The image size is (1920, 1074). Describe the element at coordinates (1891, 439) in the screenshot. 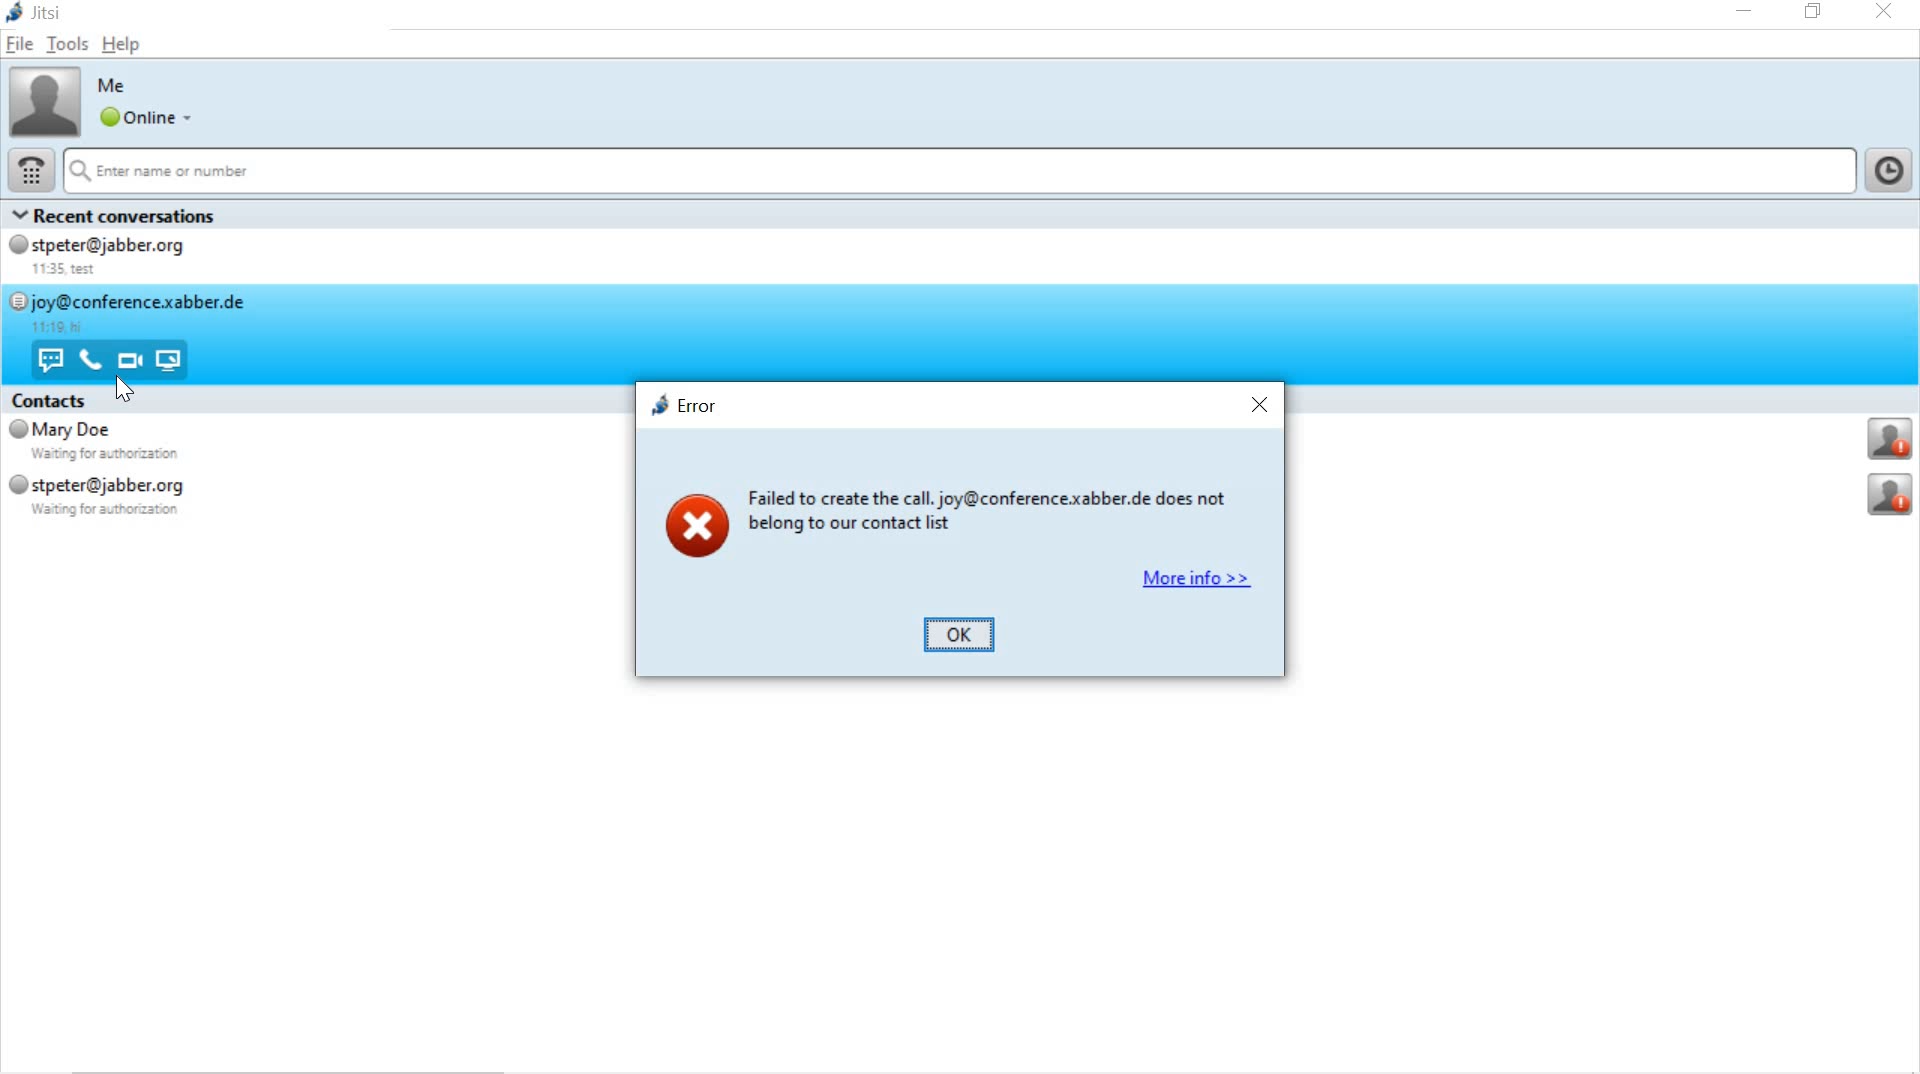

I see `profile` at that location.